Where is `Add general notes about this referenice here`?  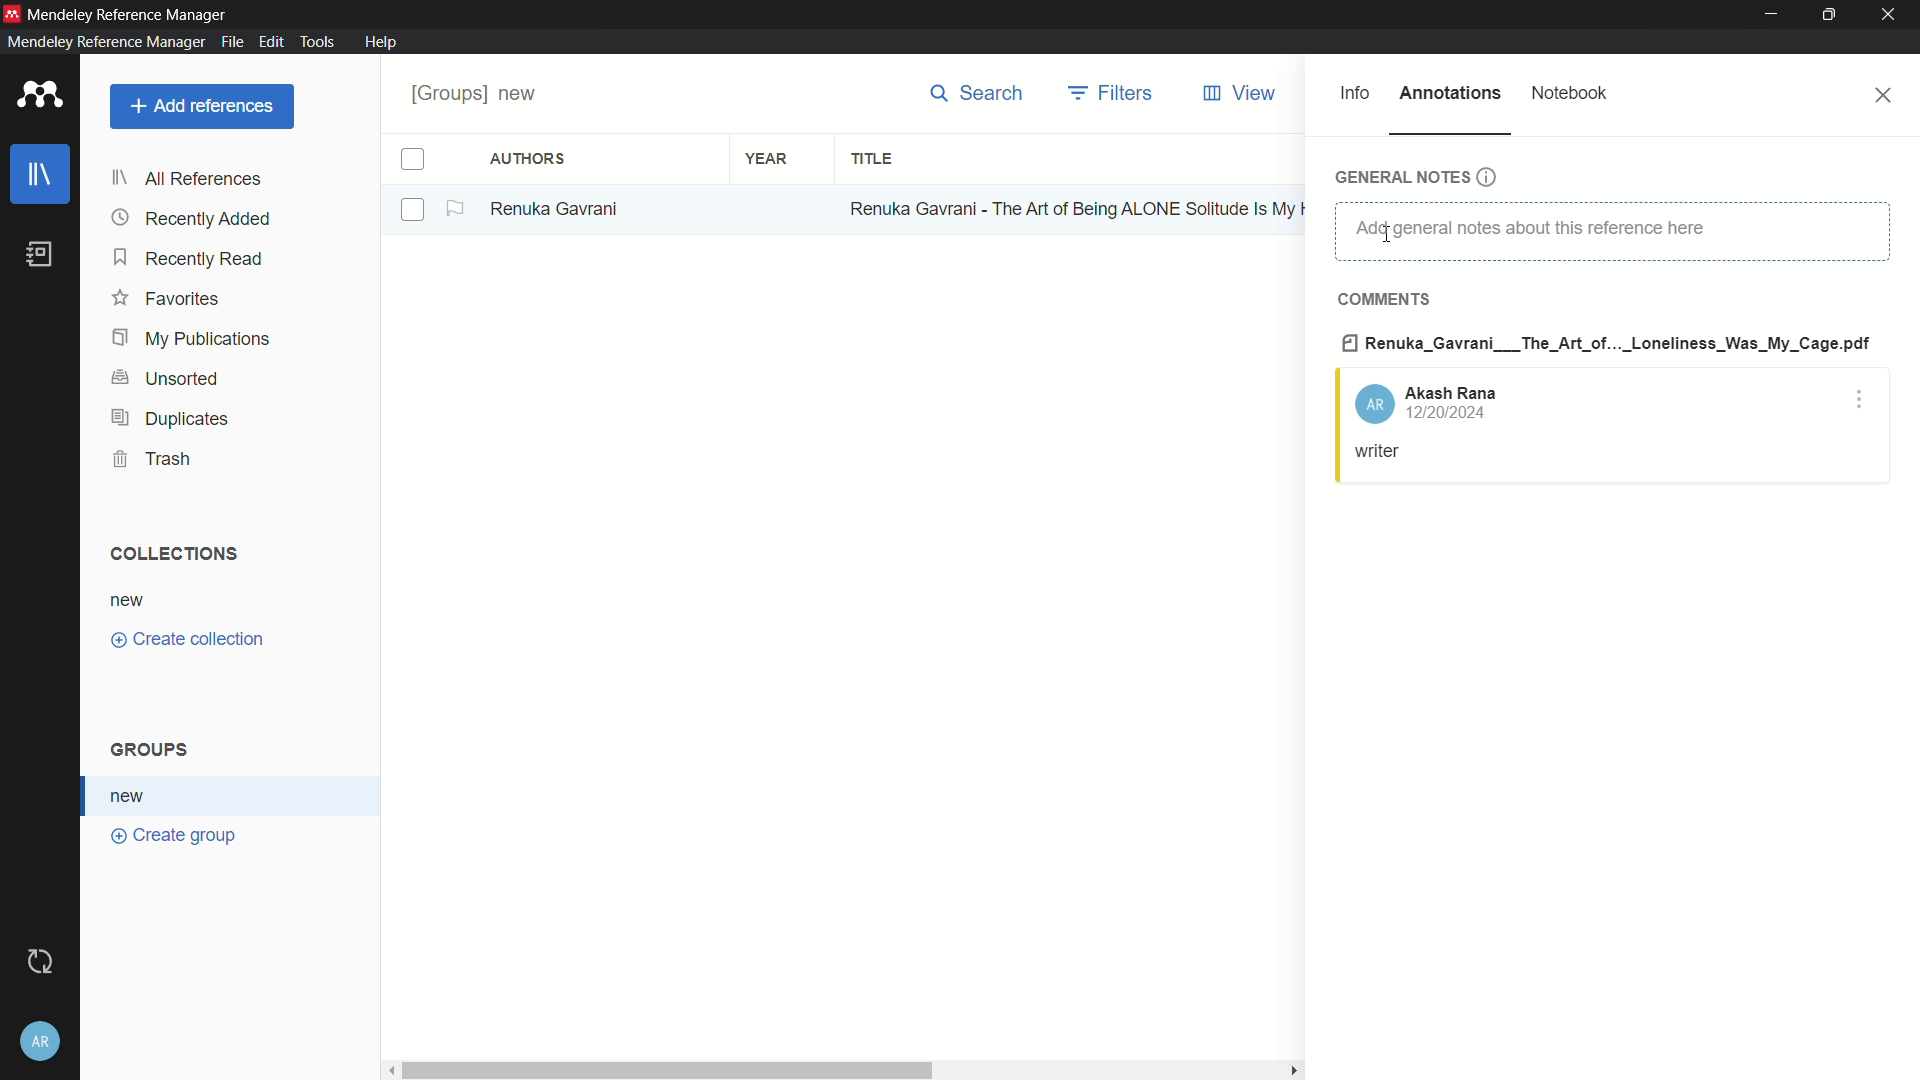 Add general notes about this referenice here is located at coordinates (1610, 231).